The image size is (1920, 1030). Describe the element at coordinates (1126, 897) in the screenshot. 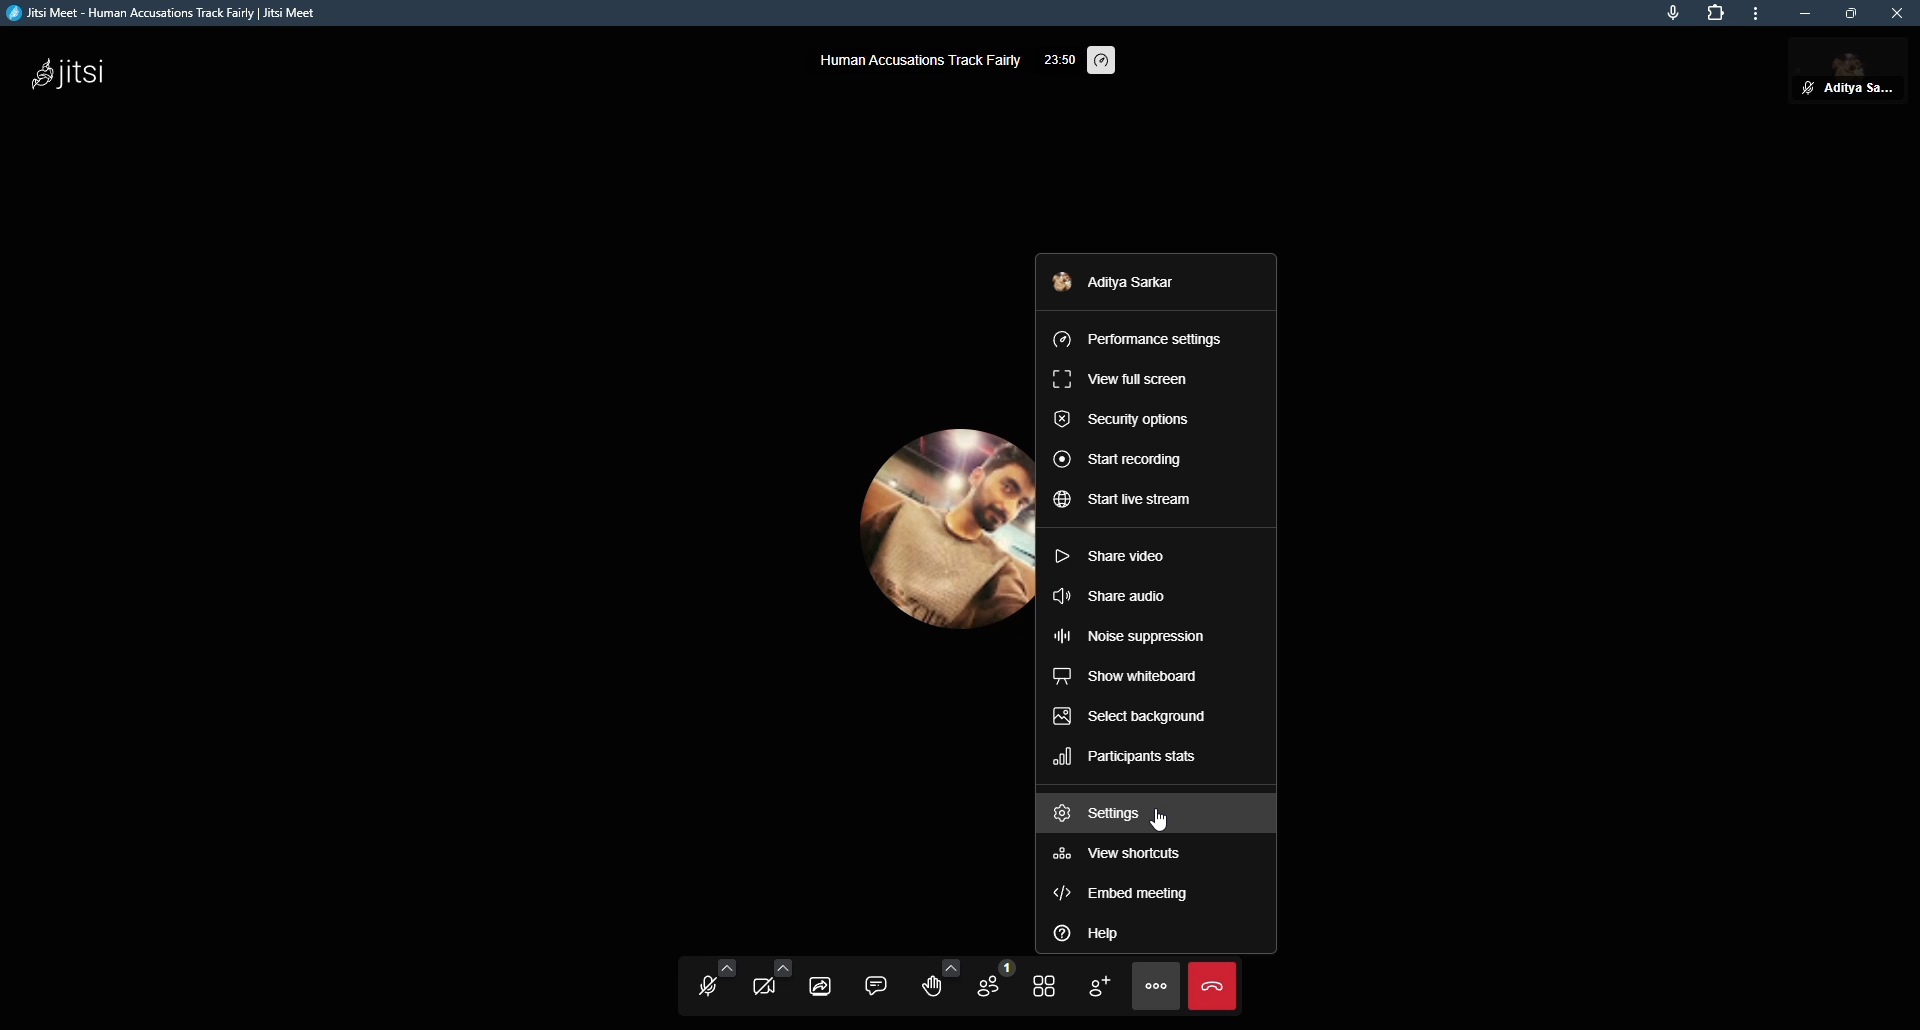

I see `embed meeting` at that location.